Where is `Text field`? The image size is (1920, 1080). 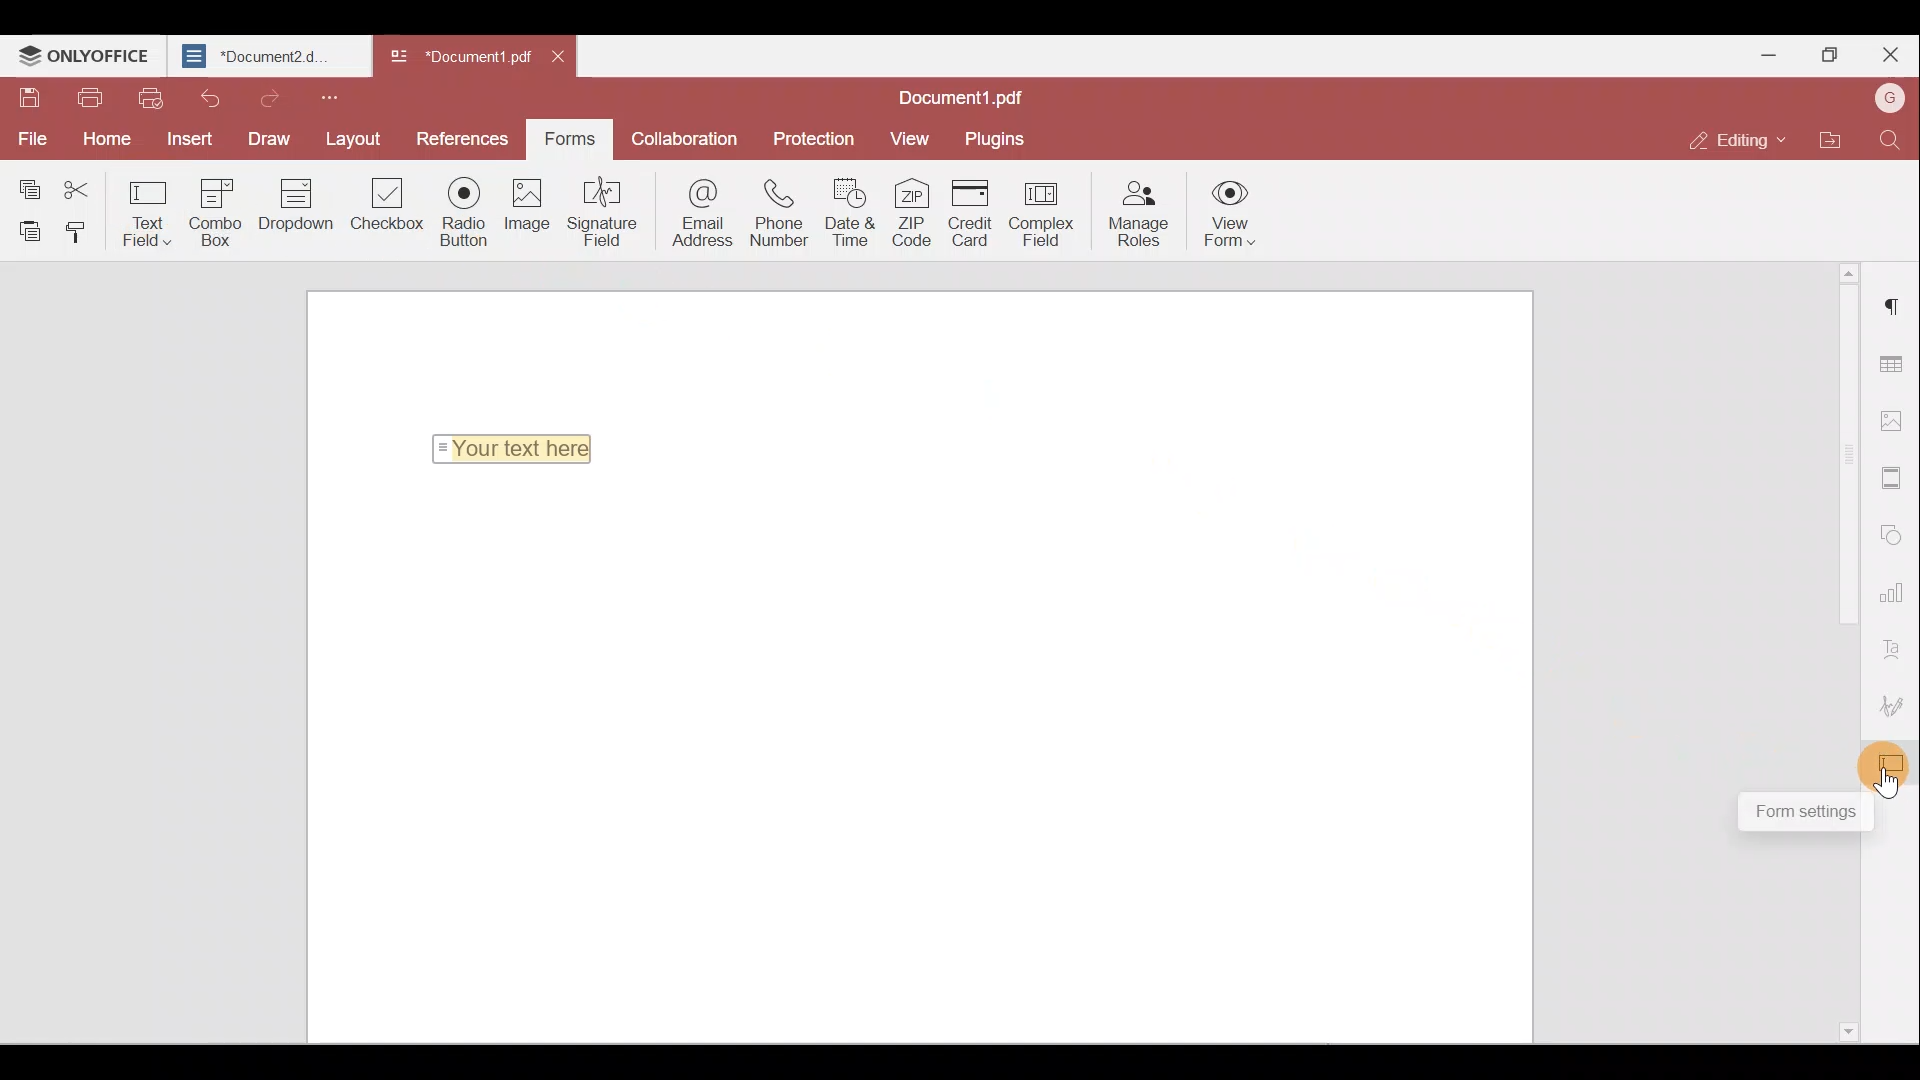
Text field is located at coordinates (148, 212).